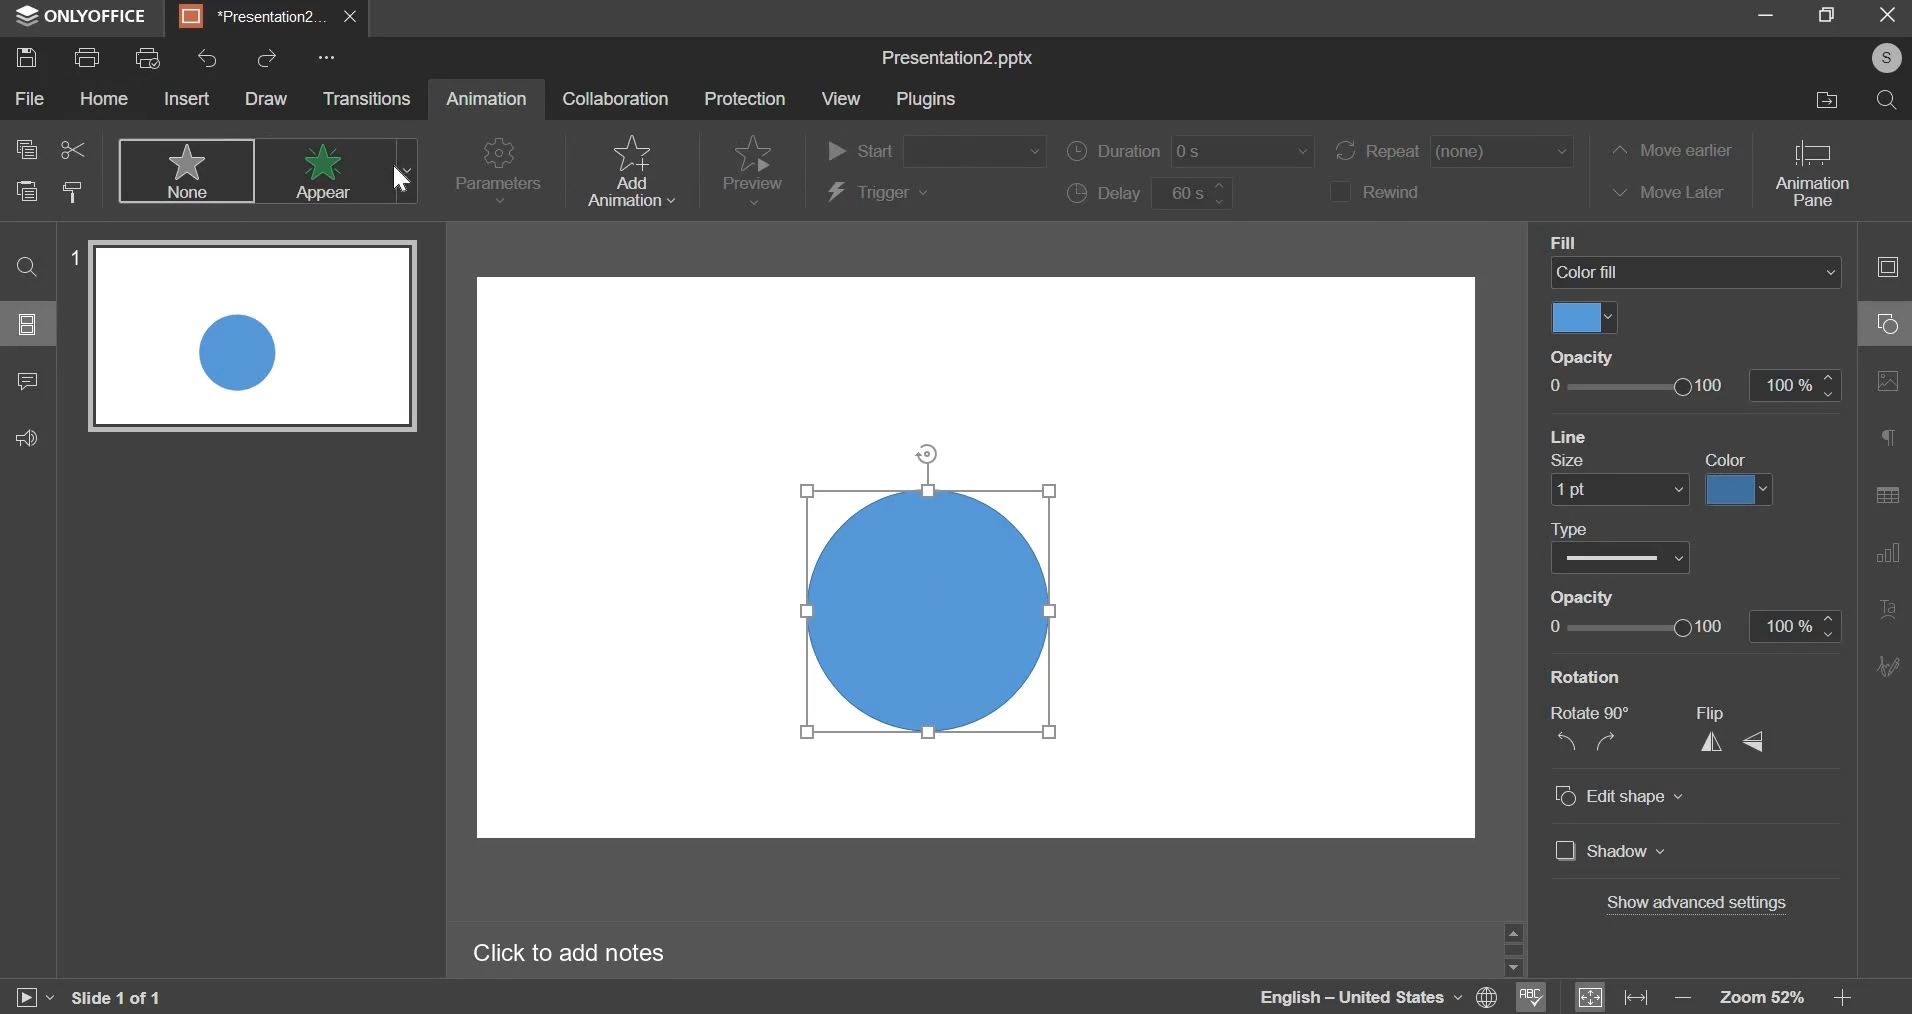  Describe the element at coordinates (1889, 100) in the screenshot. I see `search` at that location.